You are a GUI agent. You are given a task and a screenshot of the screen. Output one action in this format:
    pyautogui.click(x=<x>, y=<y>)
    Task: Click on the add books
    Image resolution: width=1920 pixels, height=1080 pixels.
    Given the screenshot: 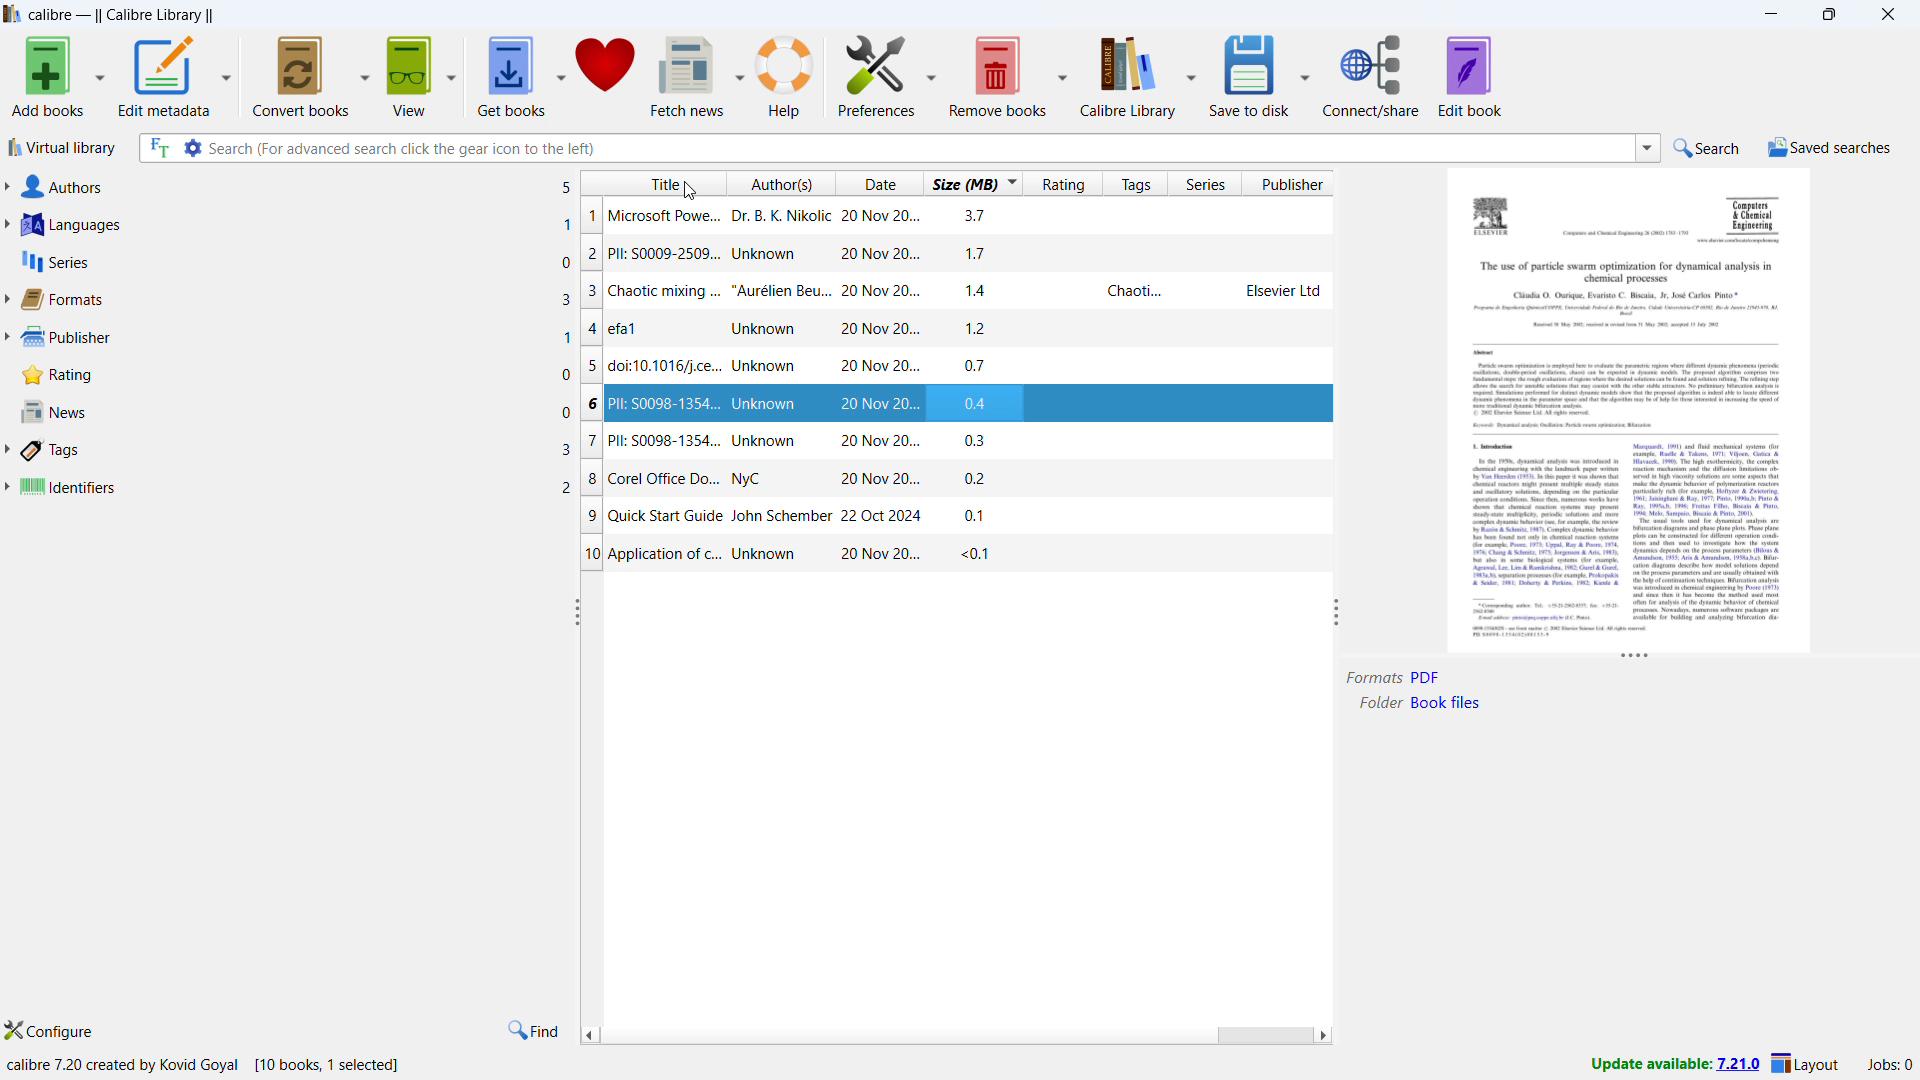 What is the action you would take?
    pyautogui.click(x=96, y=79)
    